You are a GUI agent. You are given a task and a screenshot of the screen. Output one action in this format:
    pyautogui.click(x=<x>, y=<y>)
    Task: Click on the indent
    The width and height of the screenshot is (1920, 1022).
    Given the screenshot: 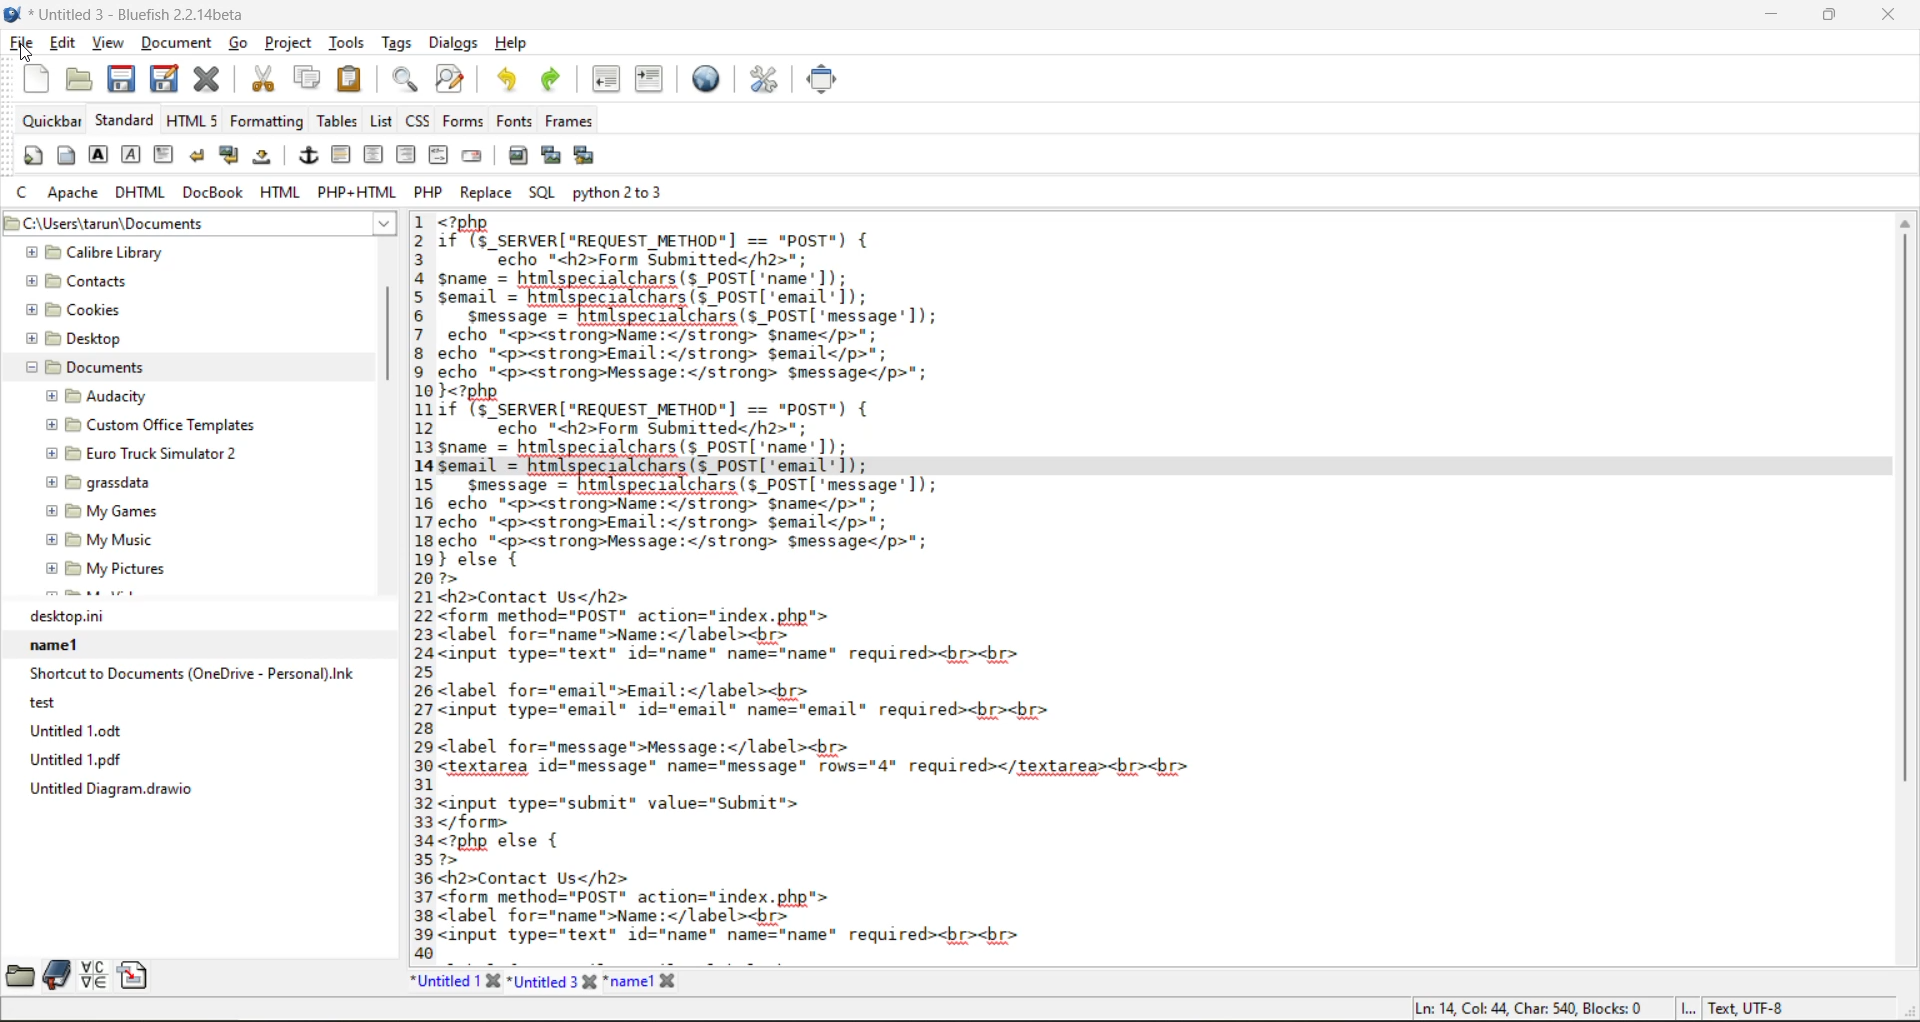 What is the action you would take?
    pyautogui.click(x=648, y=79)
    